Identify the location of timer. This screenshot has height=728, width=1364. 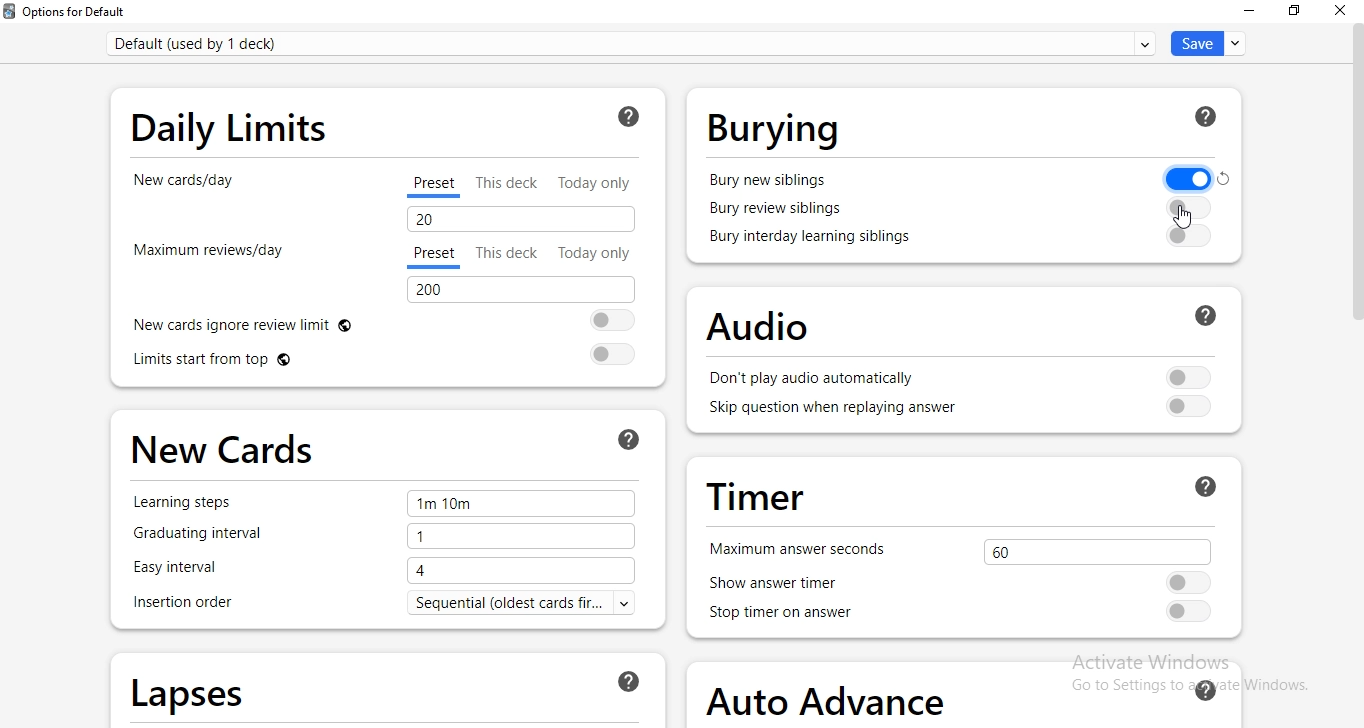
(754, 495).